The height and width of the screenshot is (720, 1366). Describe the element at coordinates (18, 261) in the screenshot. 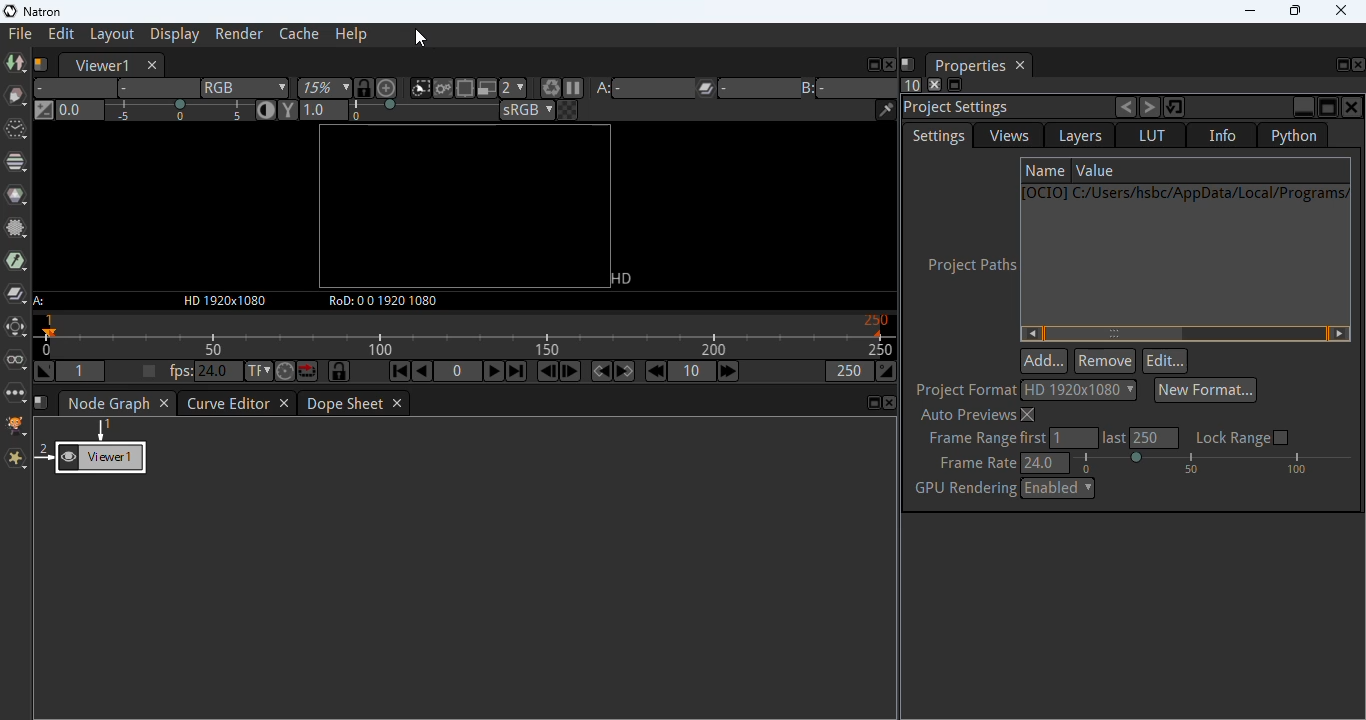

I see `keyer` at that location.